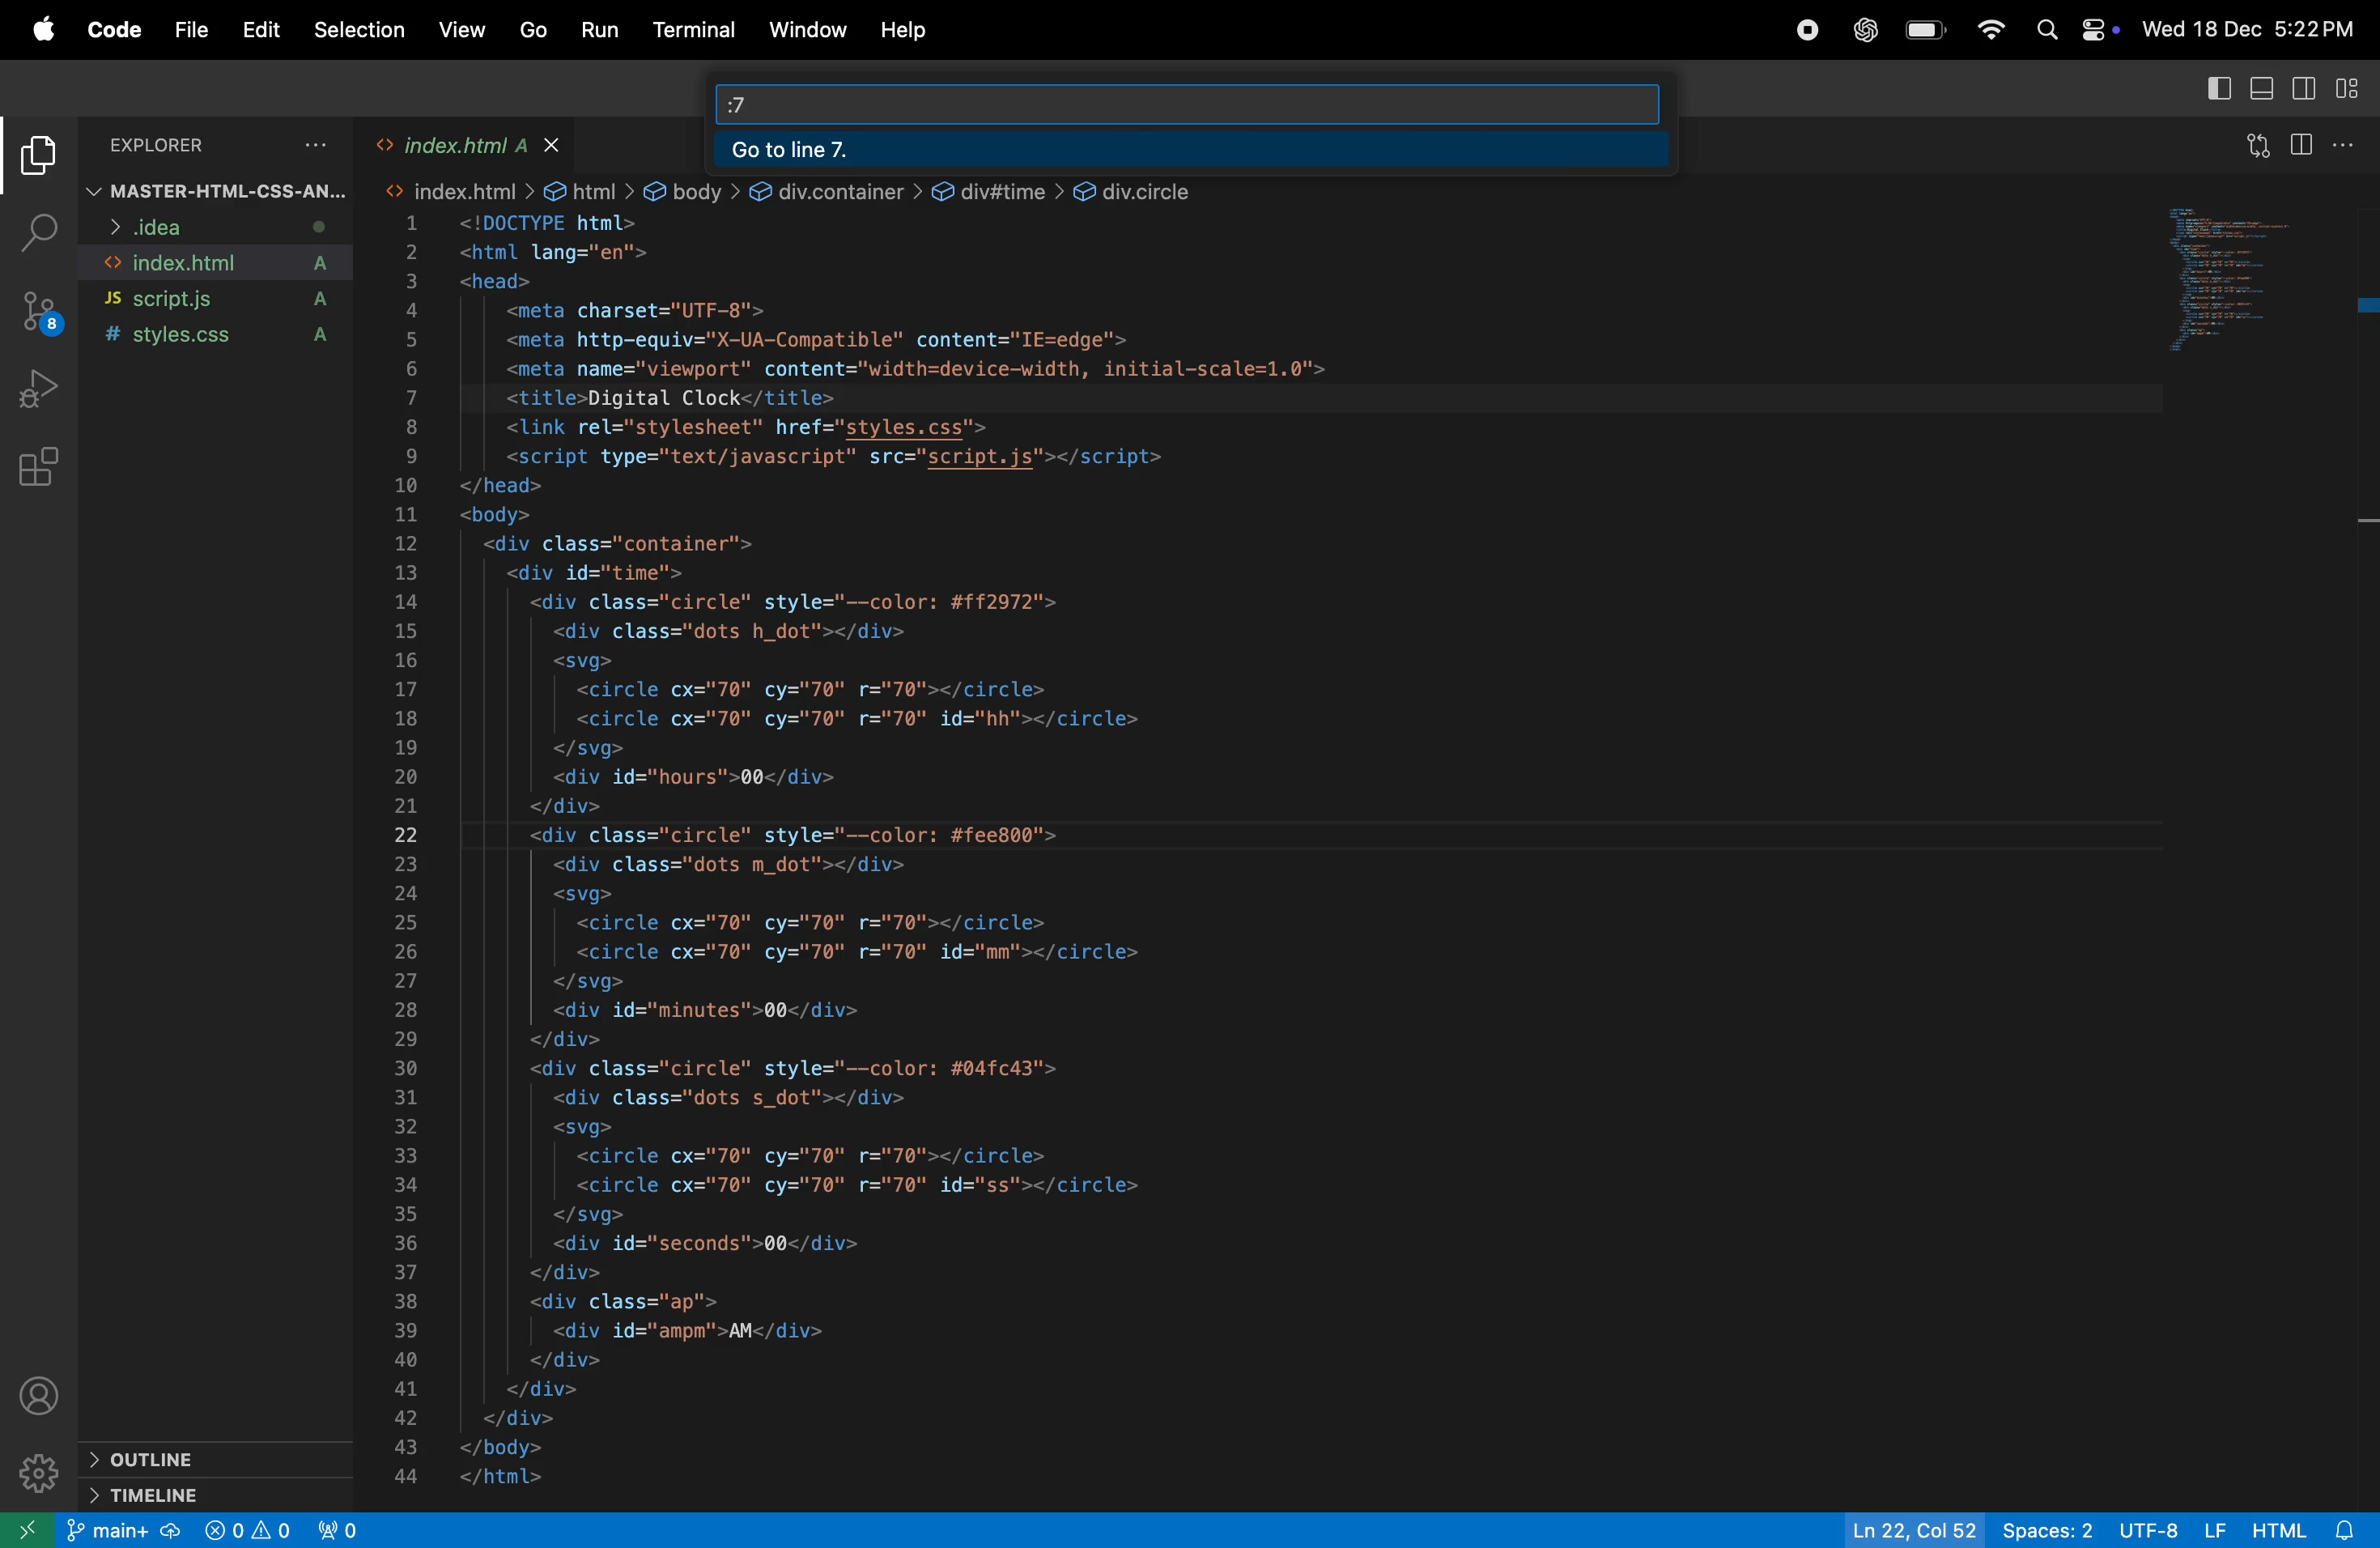 The width and height of the screenshot is (2380, 1548). What do you see at coordinates (38, 30) in the screenshot?
I see `apple menu` at bounding box center [38, 30].